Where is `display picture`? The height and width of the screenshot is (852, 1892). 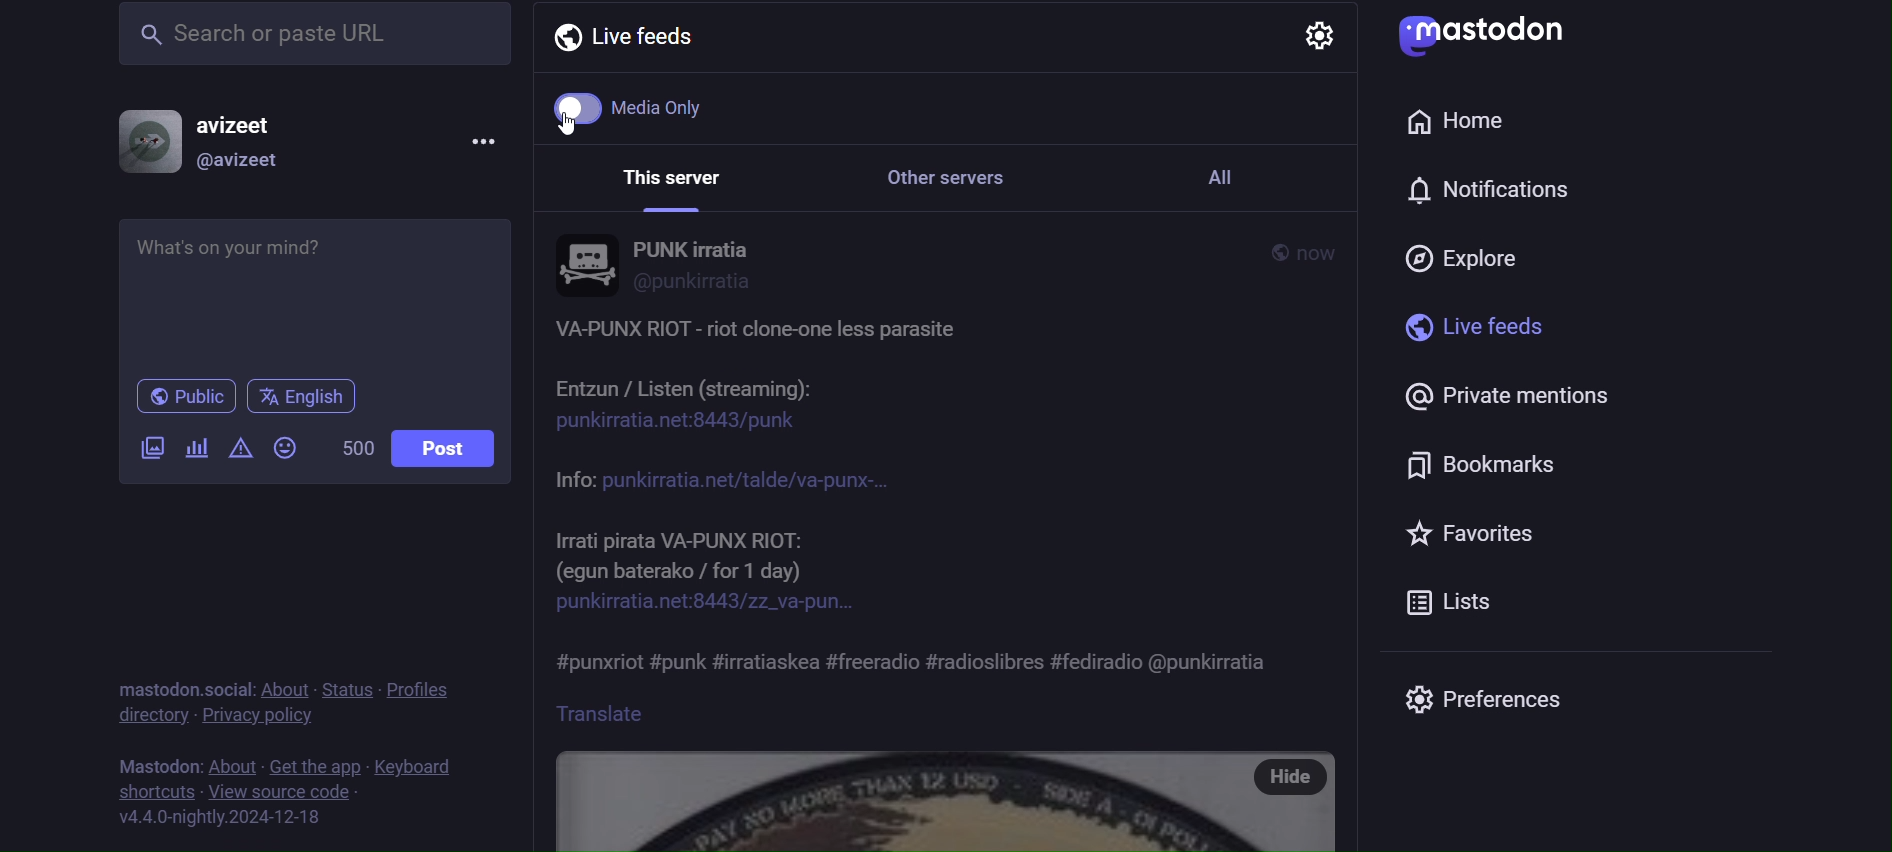
display picture is located at coordinates (140, 137).